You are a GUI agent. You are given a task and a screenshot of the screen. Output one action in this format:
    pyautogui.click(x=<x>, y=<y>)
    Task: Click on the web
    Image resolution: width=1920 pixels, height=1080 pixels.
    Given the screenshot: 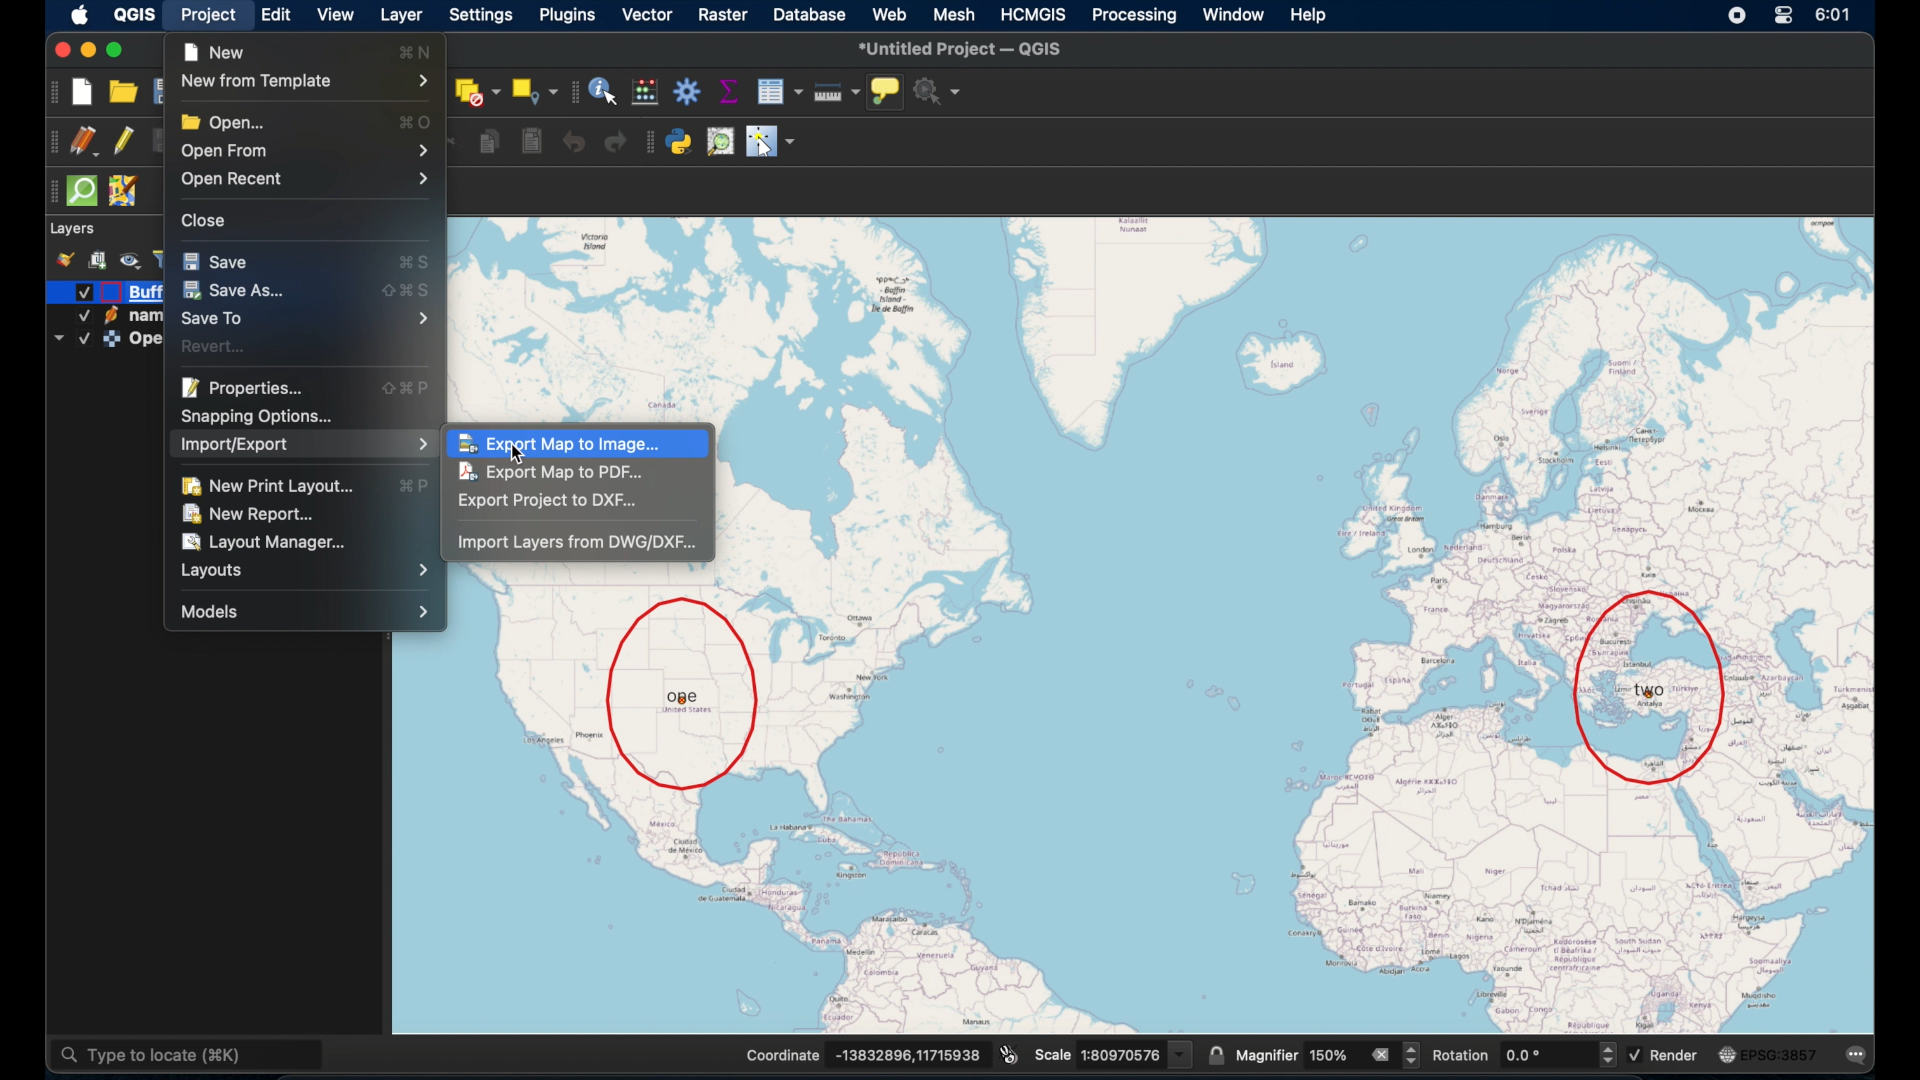 What is the action you would take?
    pyautogui.click(x=889, y=11)
    